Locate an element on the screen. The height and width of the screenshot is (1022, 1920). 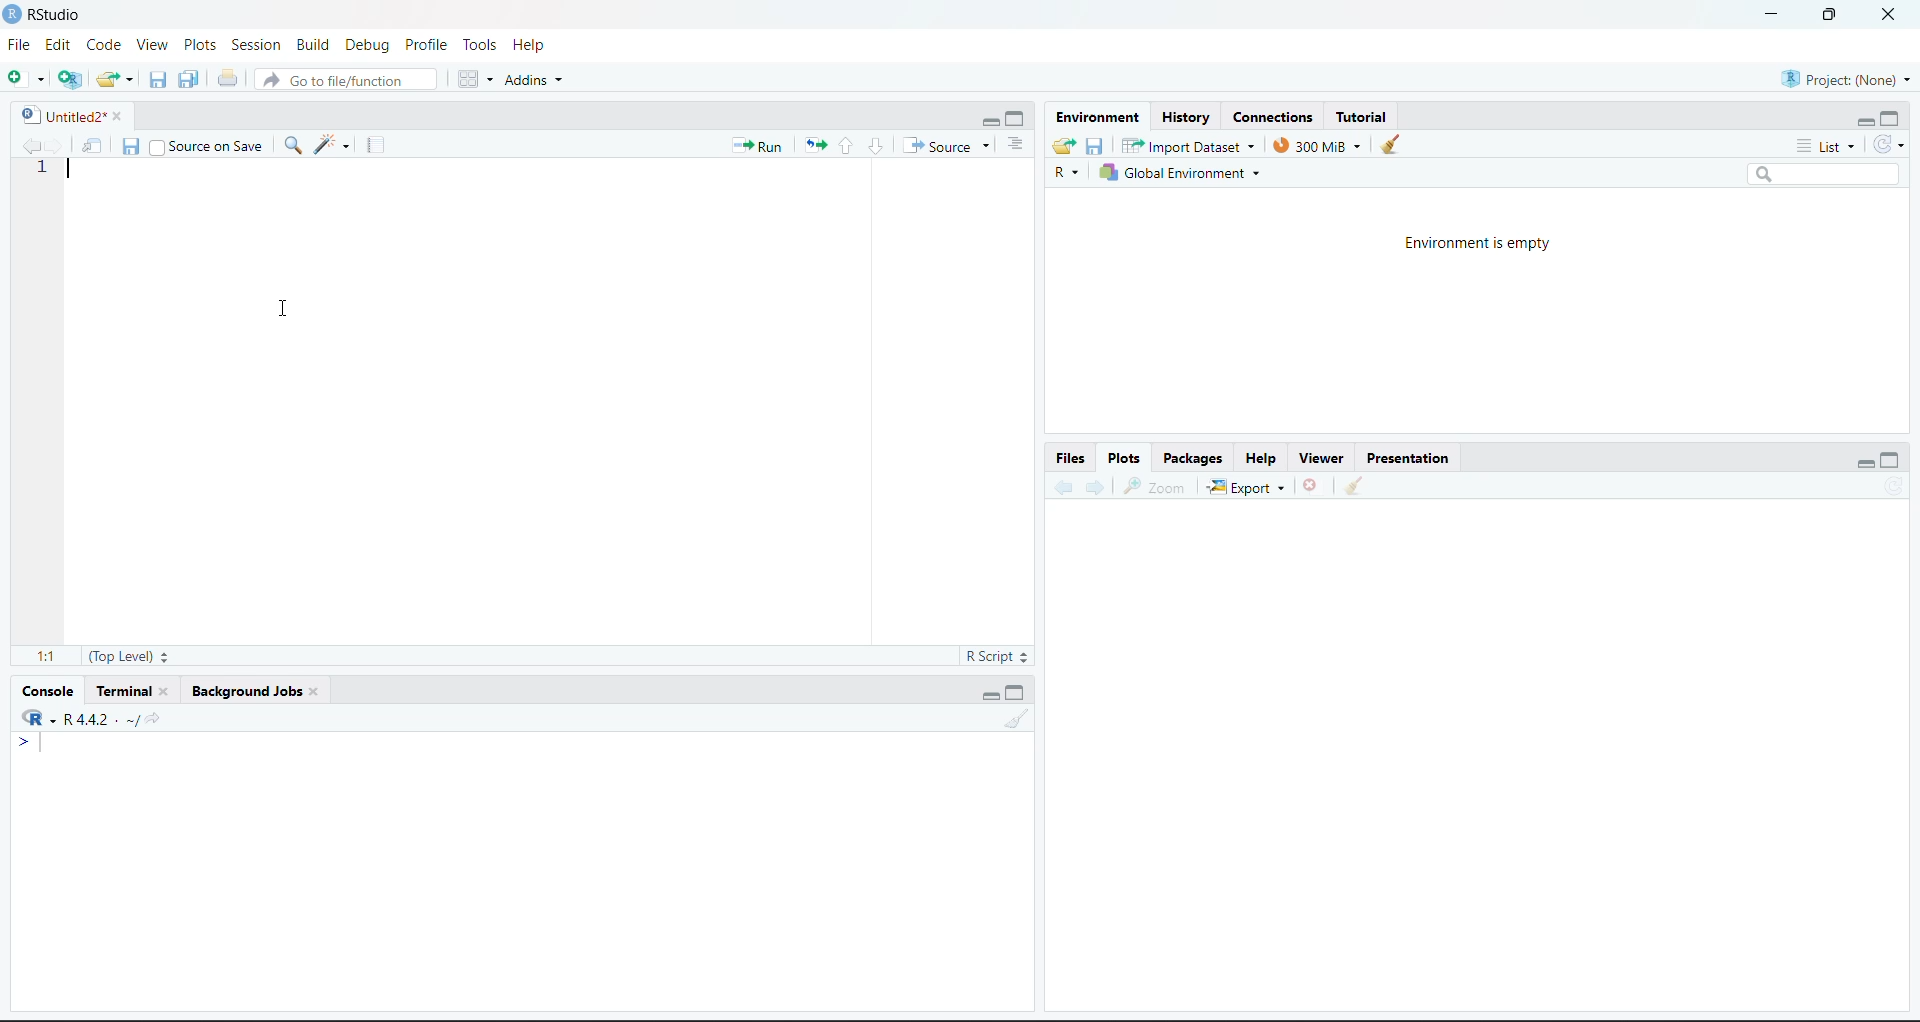
R is located at coordinates (1064, 173).